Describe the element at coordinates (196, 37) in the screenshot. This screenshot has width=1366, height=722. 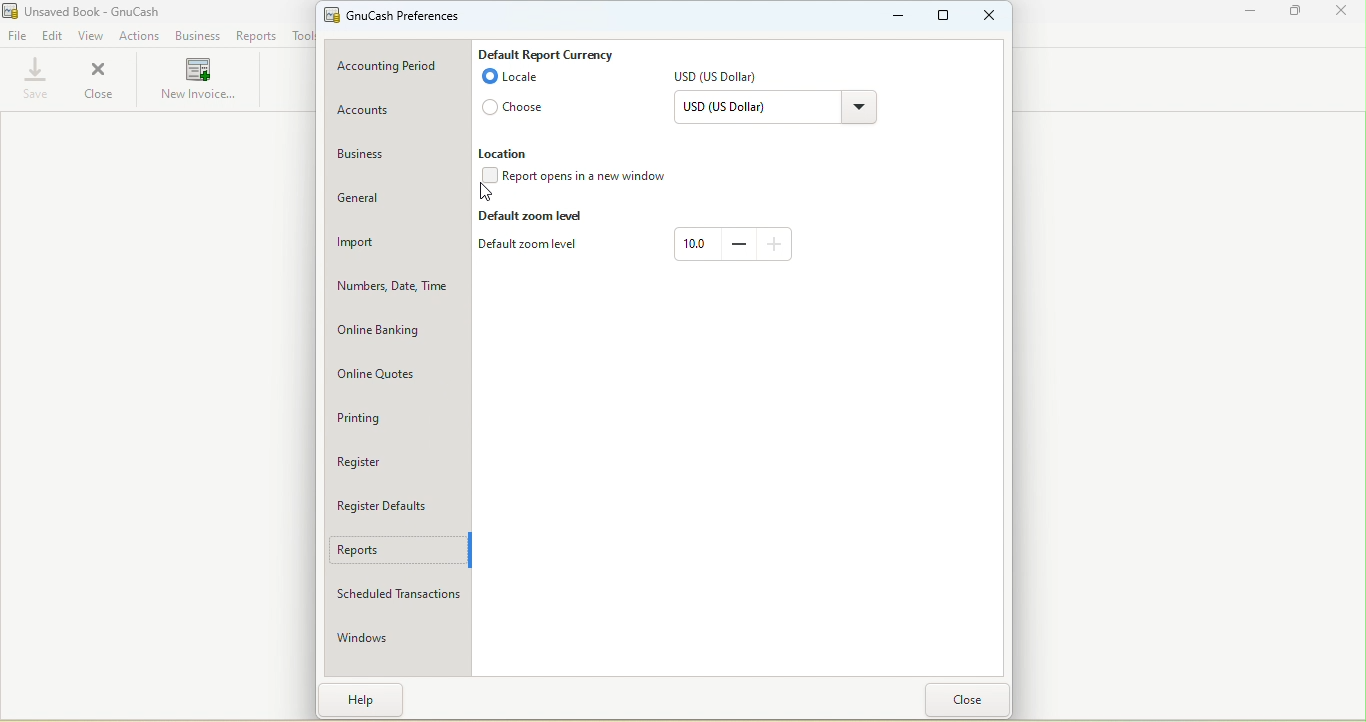
I see `Business` at that location.